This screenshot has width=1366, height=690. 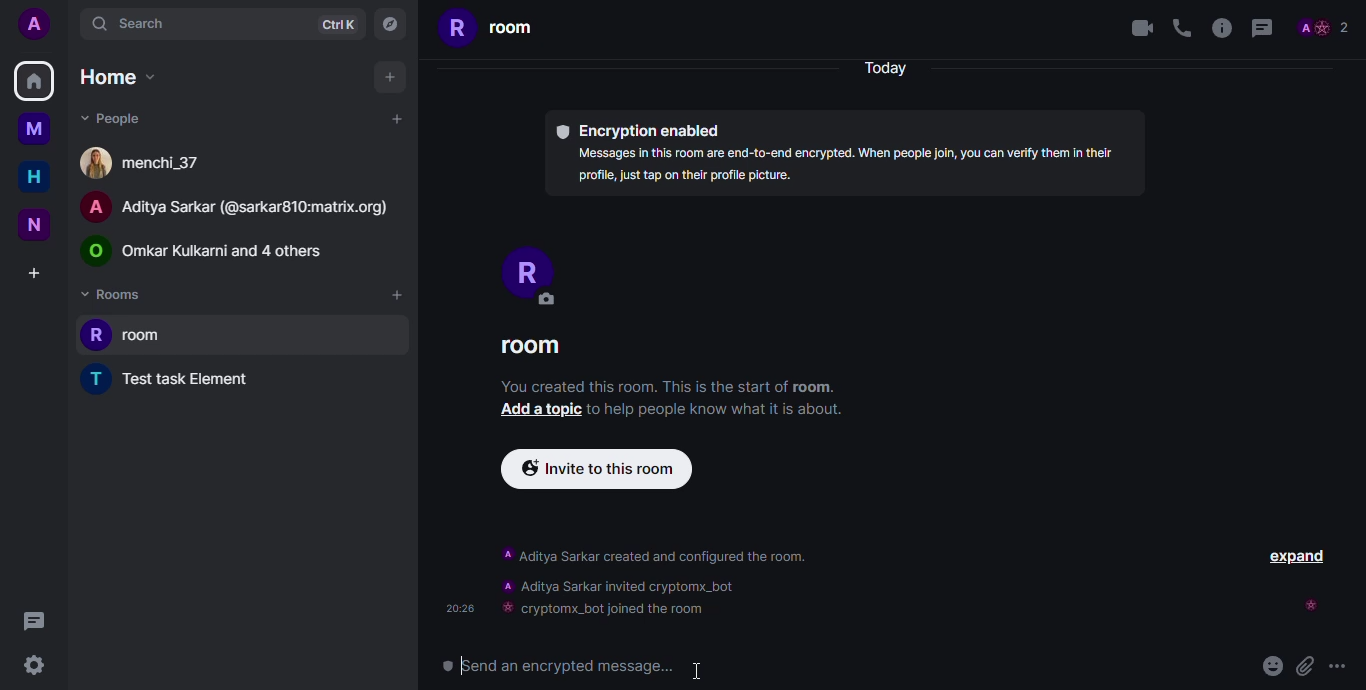 What do you see at coordinates (140, 163) in the screenshot?
I see `(5) menchi_37` at bounding box center [140, 163].